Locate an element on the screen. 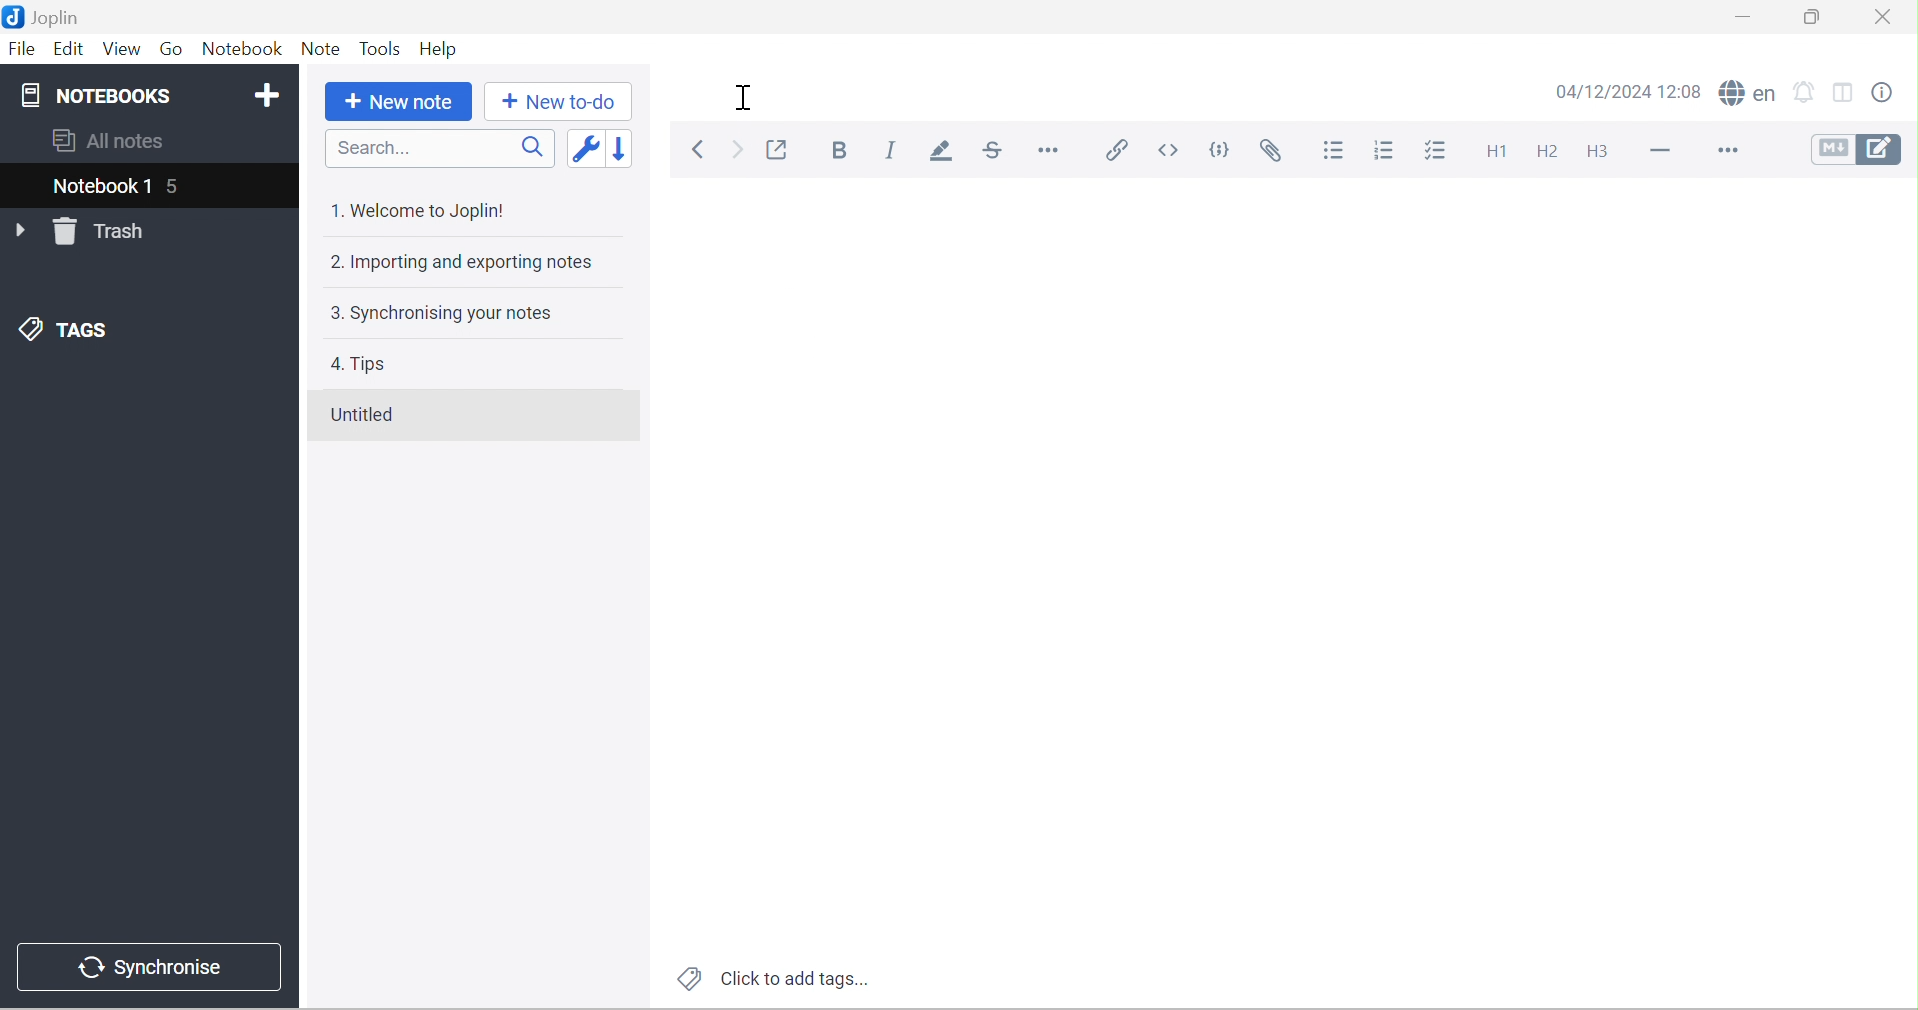  Joplin is located at coordinates (49, 17).